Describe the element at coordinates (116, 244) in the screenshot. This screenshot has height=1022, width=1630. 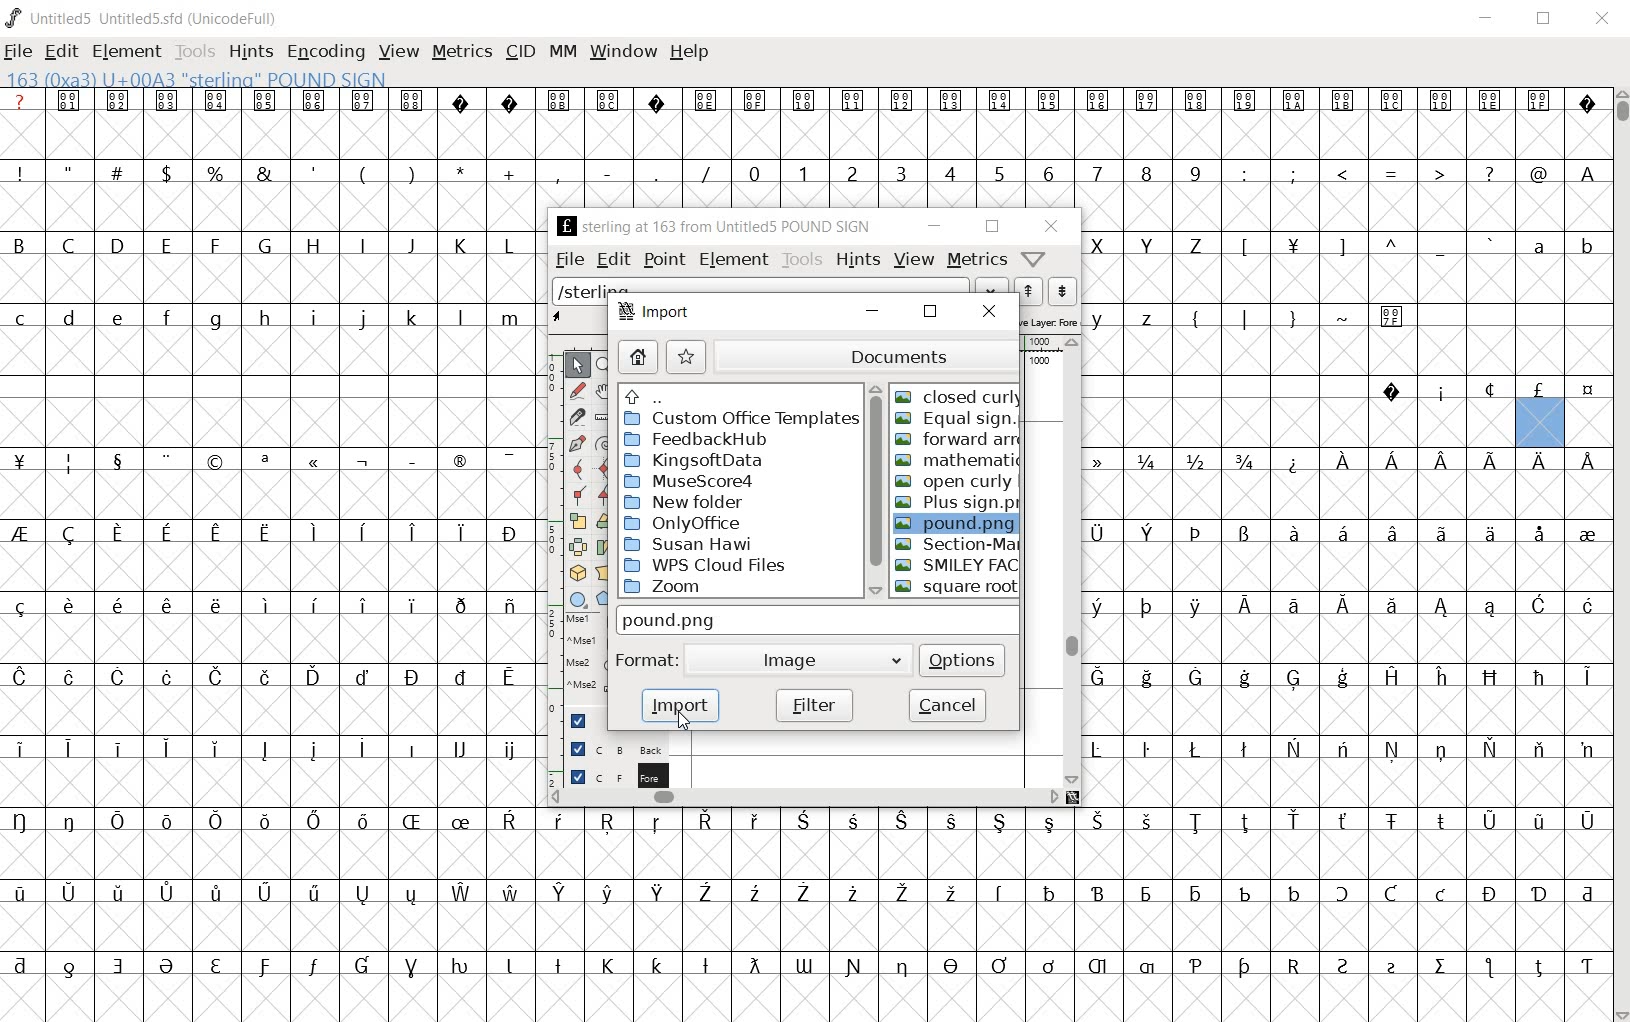
I see `D` at that location.